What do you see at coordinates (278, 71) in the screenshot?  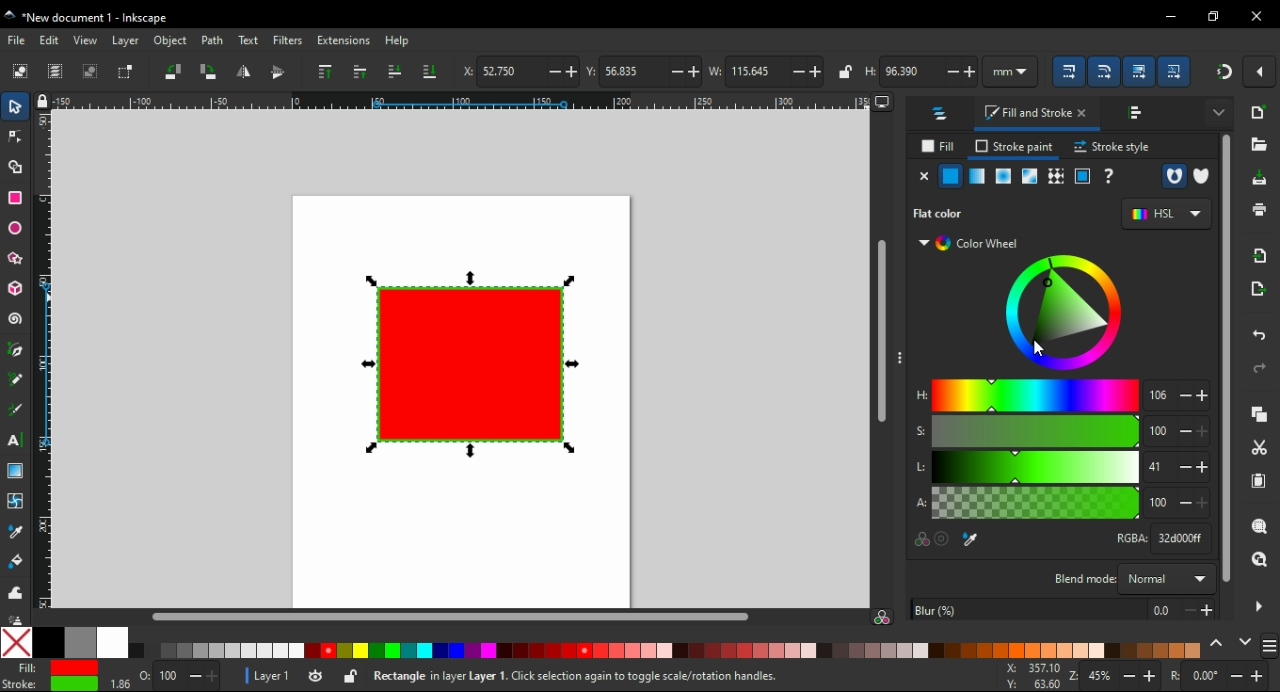 I see `flip vertical` at bounding box center [278, 71].